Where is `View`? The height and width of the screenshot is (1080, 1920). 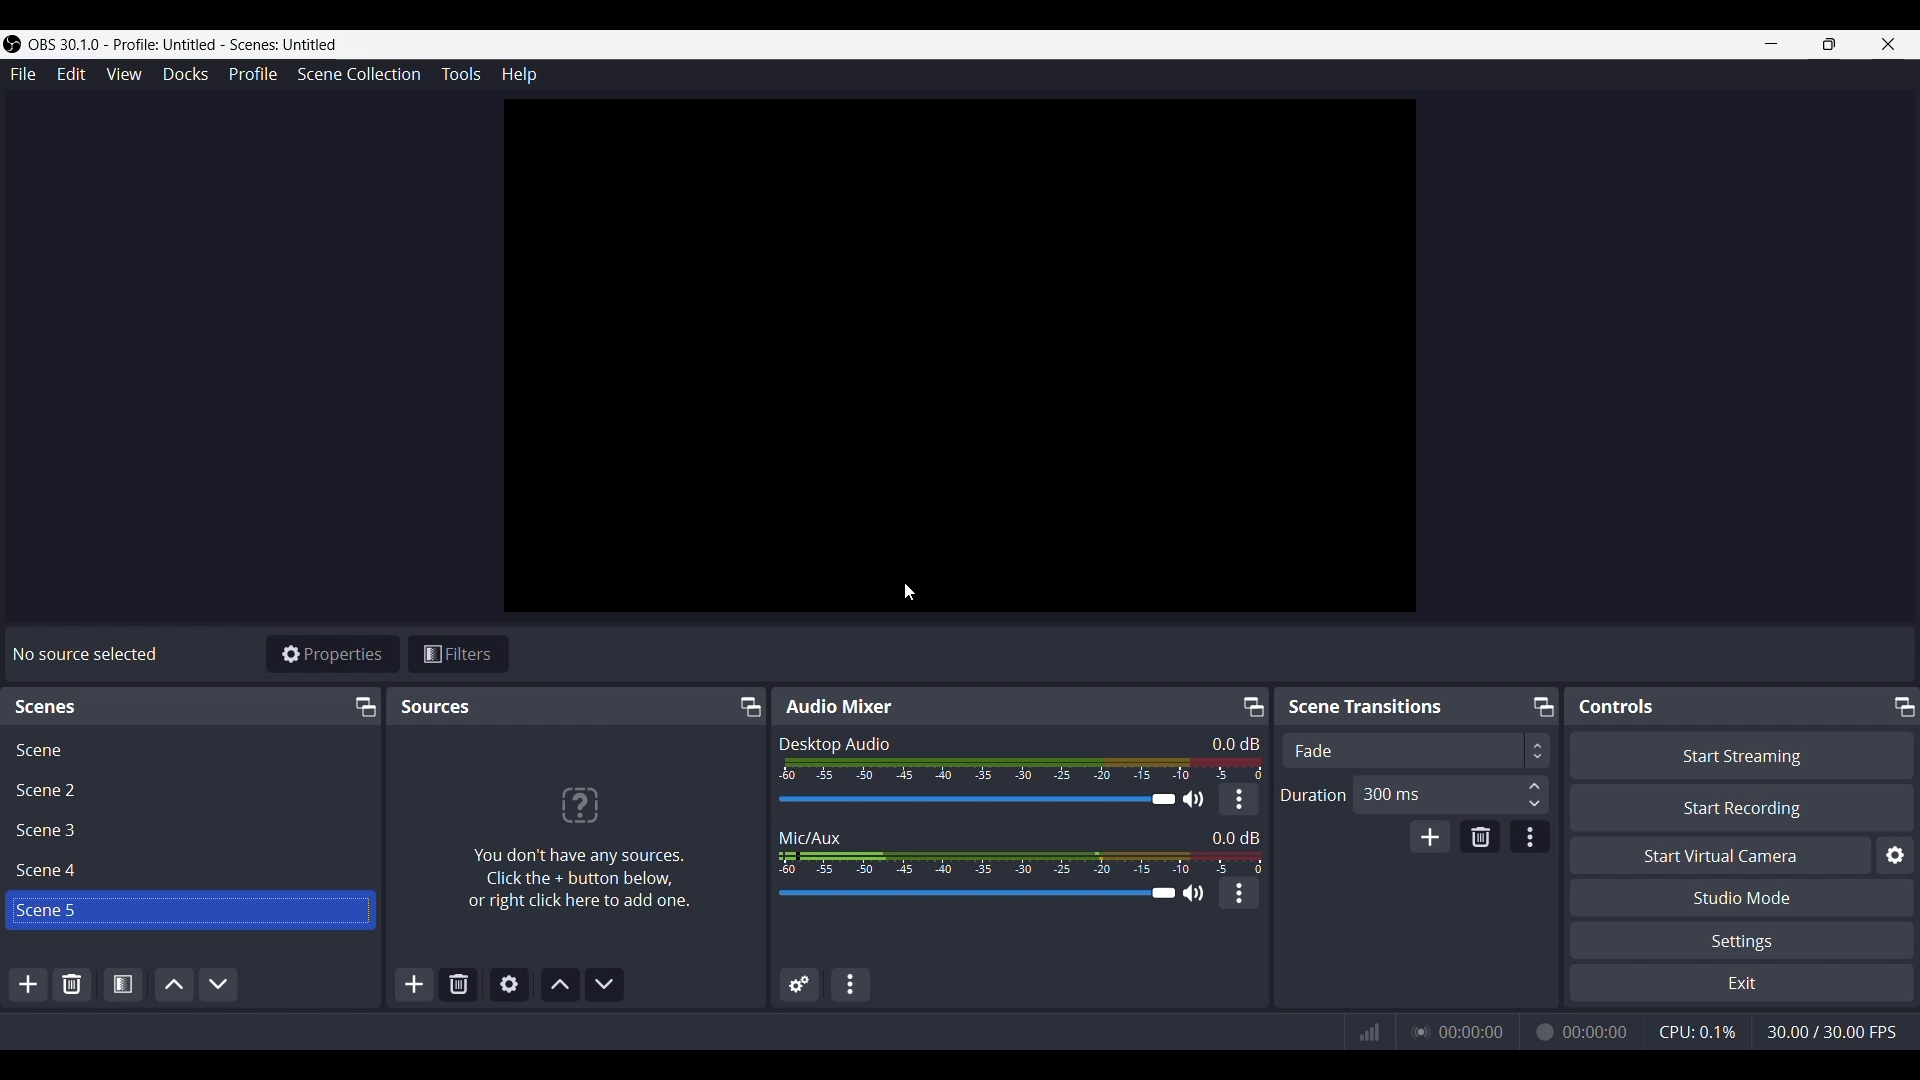 View is located at coordinates (124, 74).